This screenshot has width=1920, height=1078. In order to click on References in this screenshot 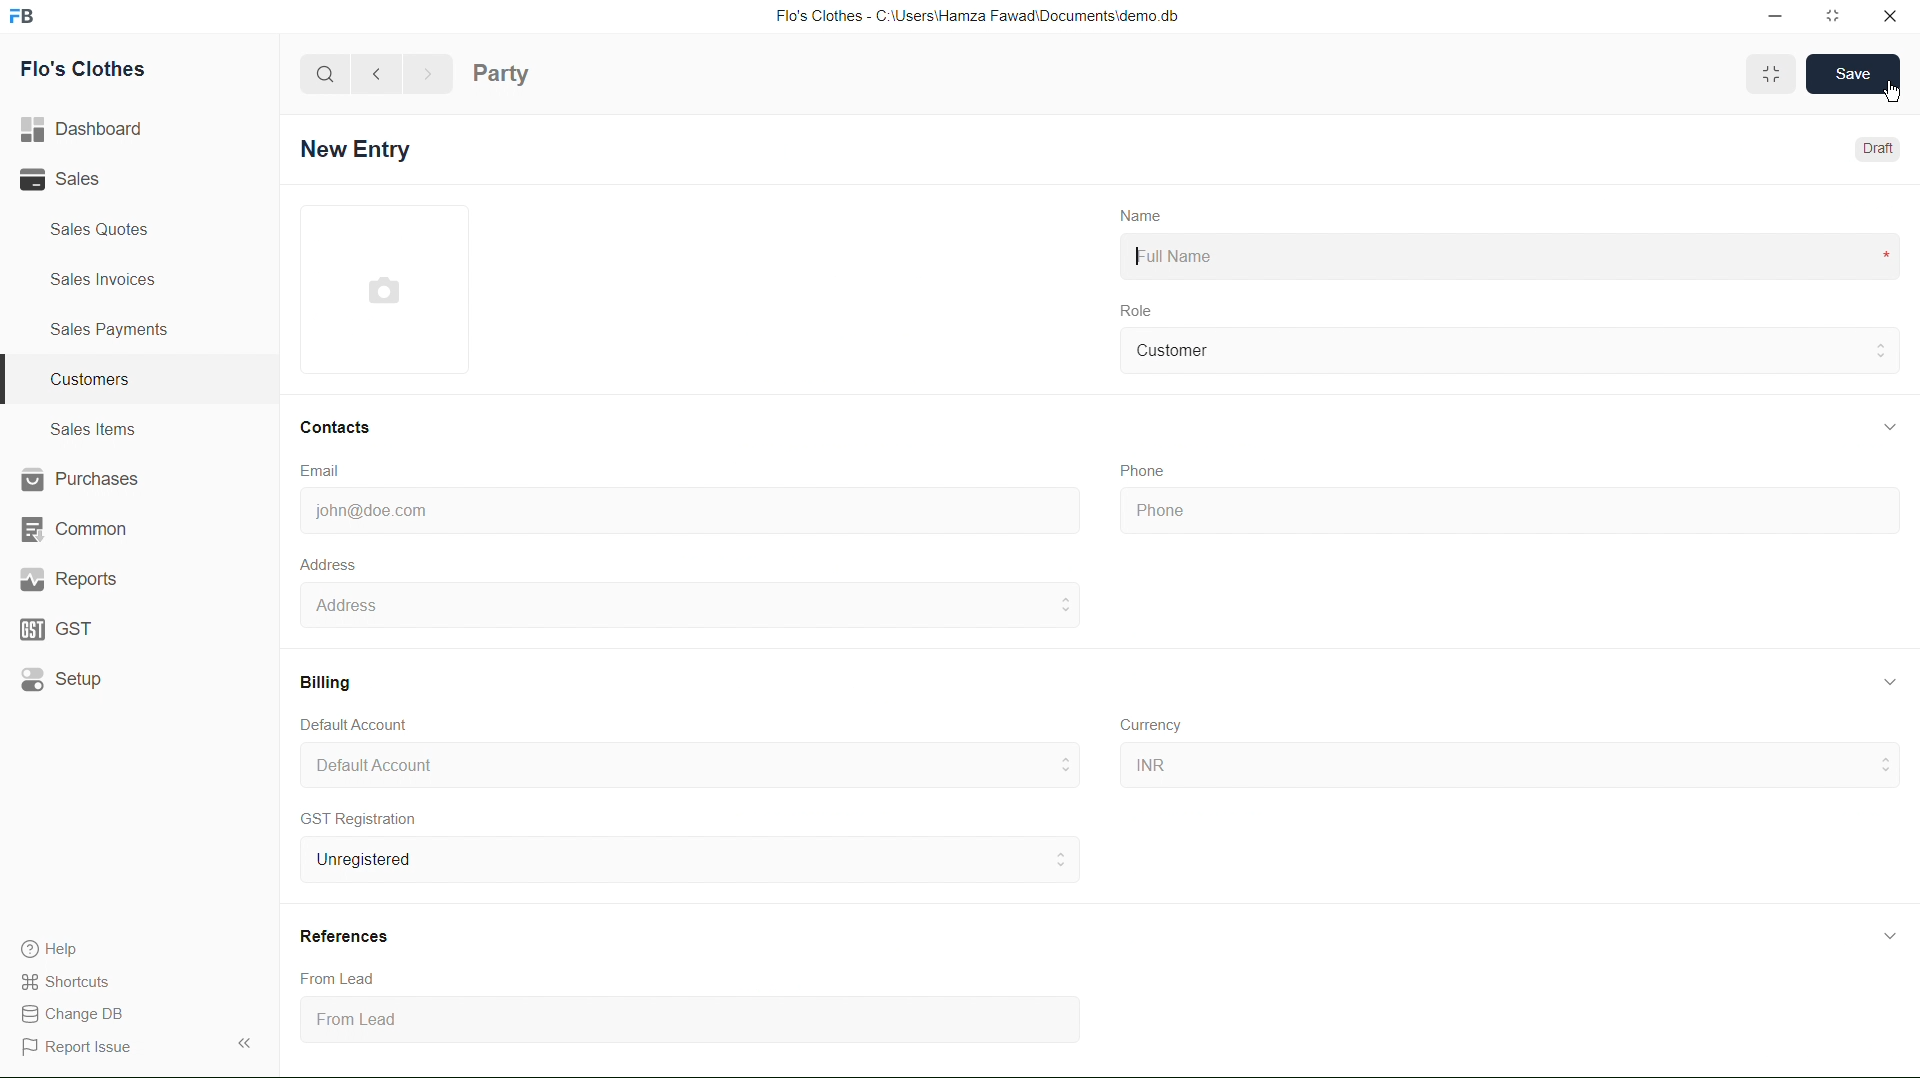, I will do `click(347, 936)`.